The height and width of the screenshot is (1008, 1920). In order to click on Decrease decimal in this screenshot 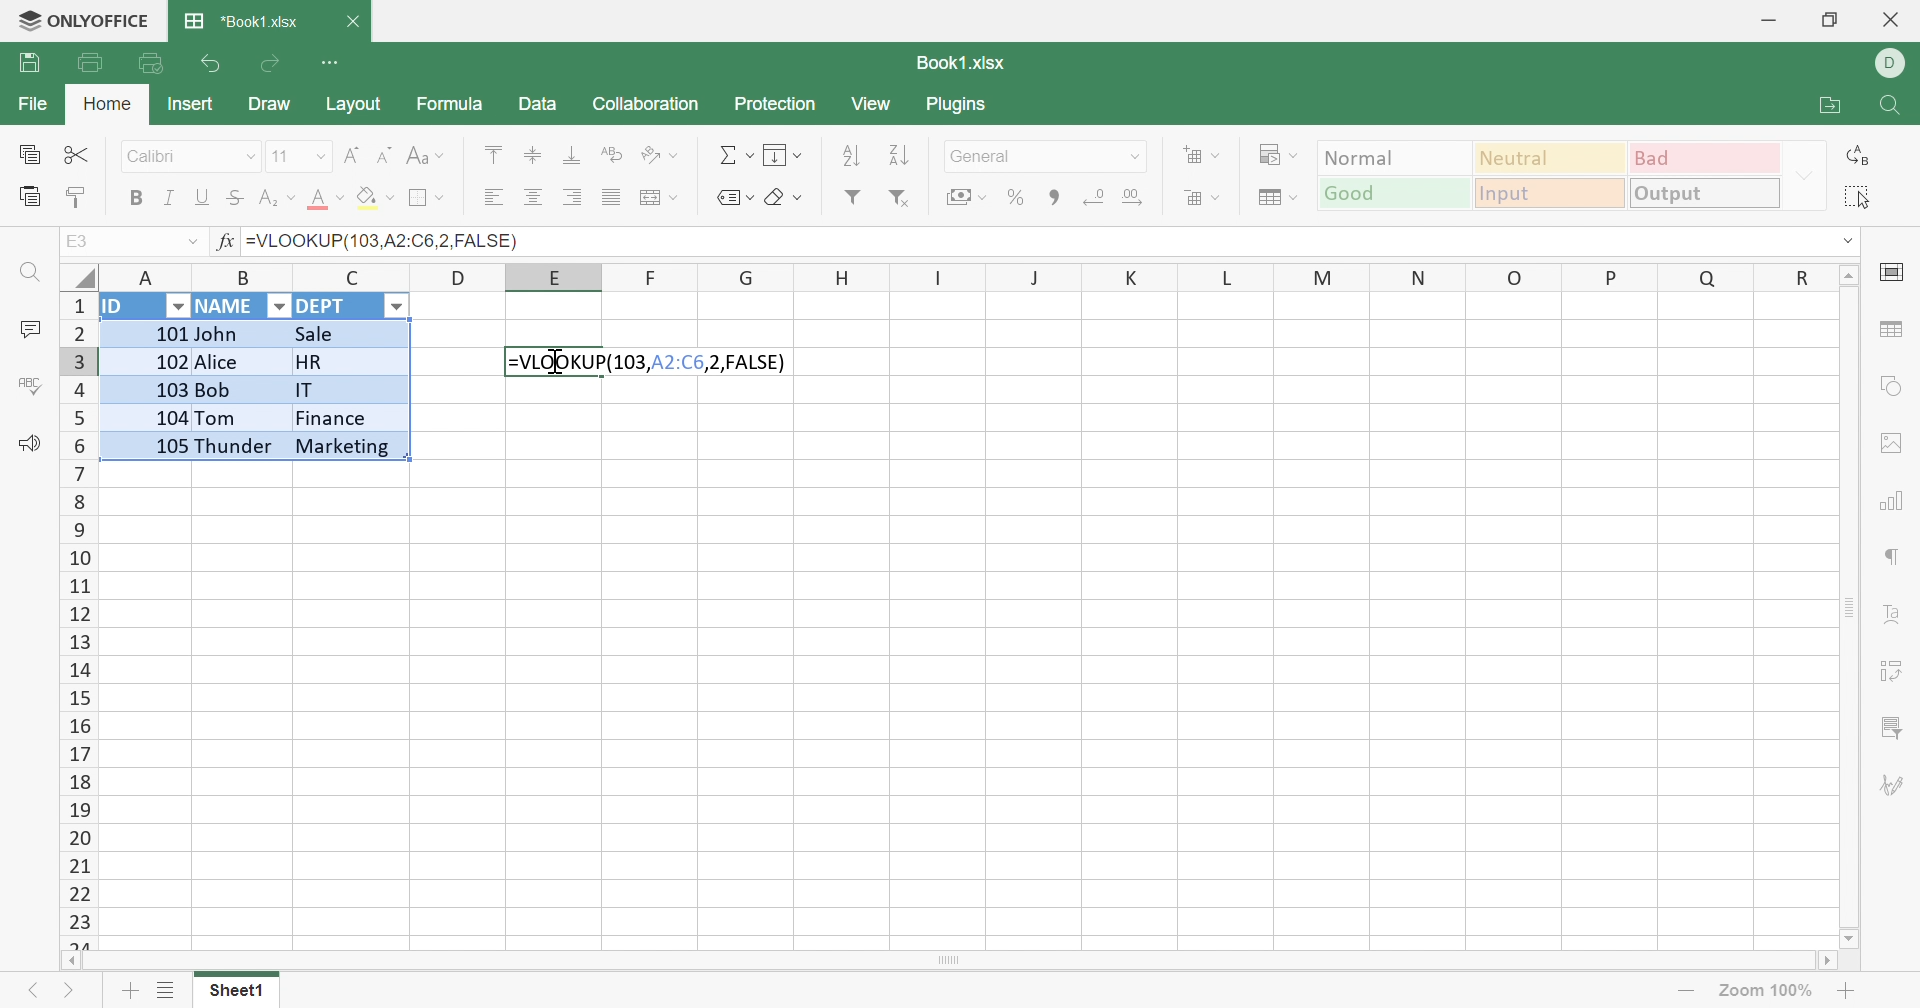, I will do `click(1095, 198)`.